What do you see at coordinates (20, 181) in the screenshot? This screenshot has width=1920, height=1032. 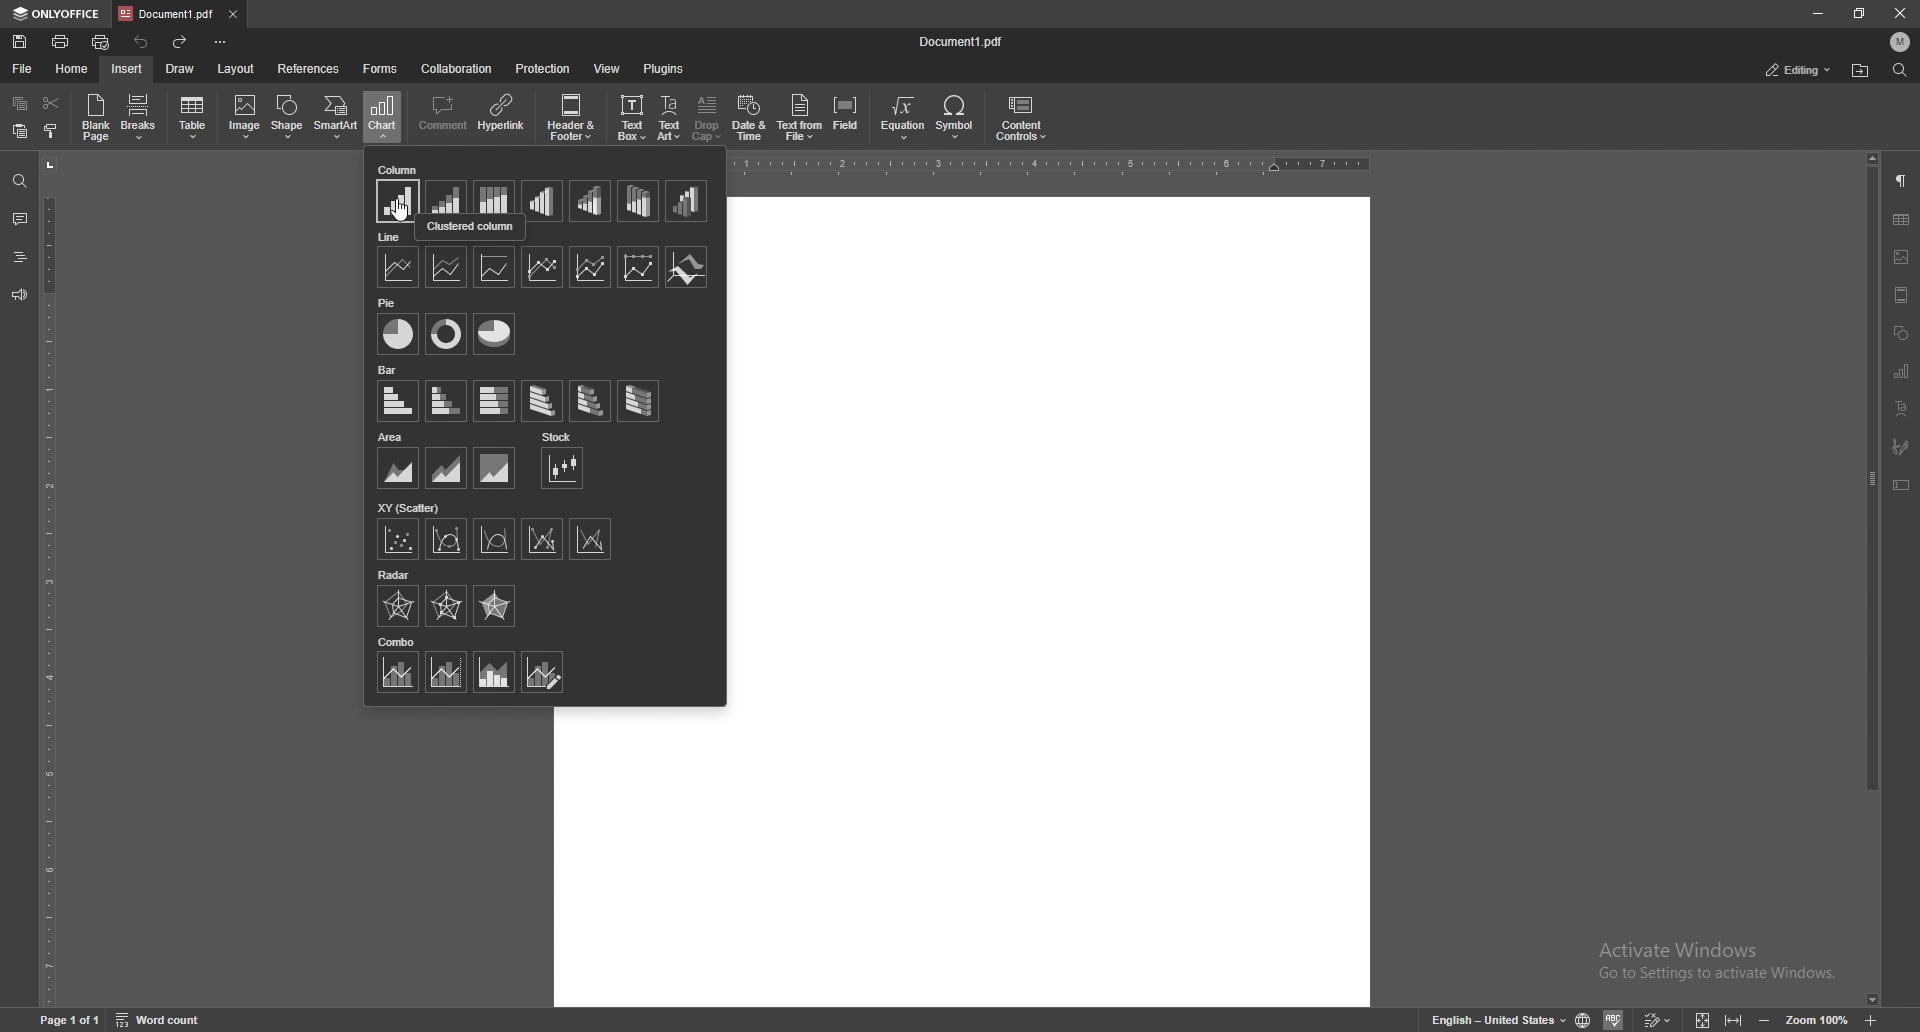 I see `find` at bounding box center [20, 181].